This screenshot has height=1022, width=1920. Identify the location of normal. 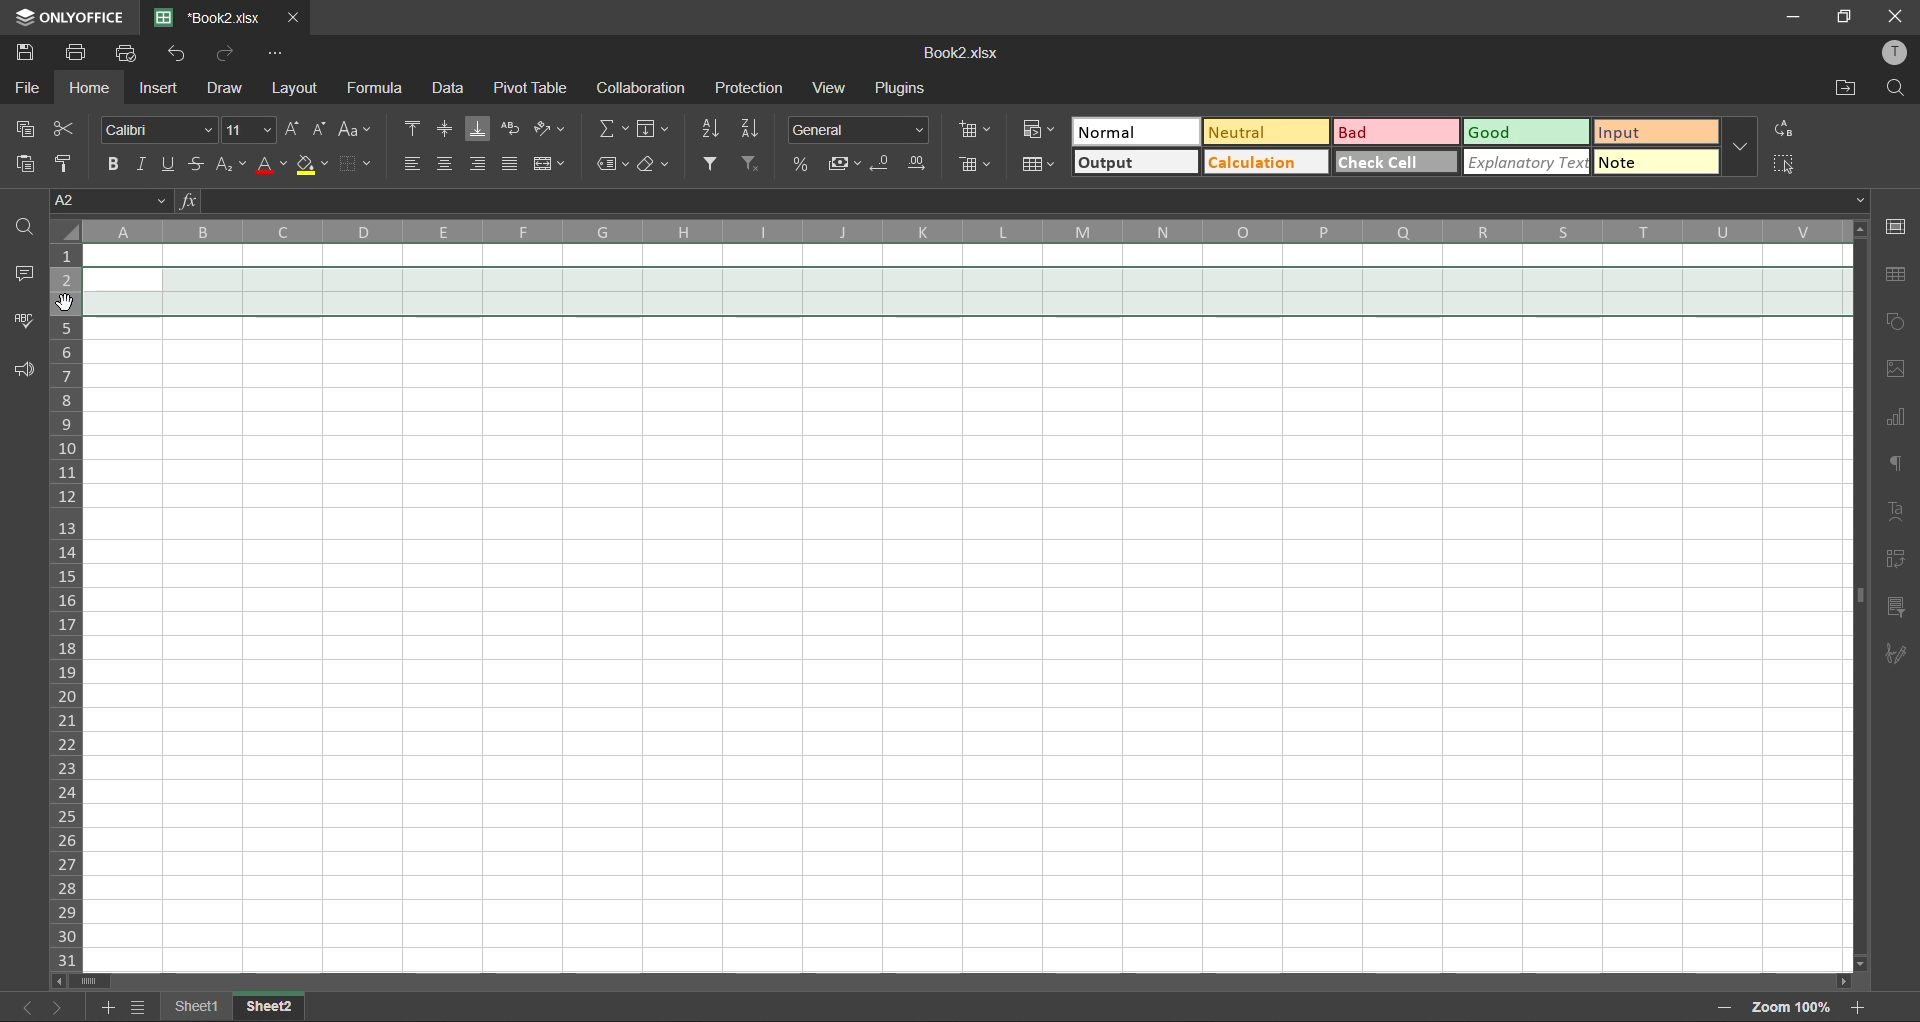
(1131, 131).